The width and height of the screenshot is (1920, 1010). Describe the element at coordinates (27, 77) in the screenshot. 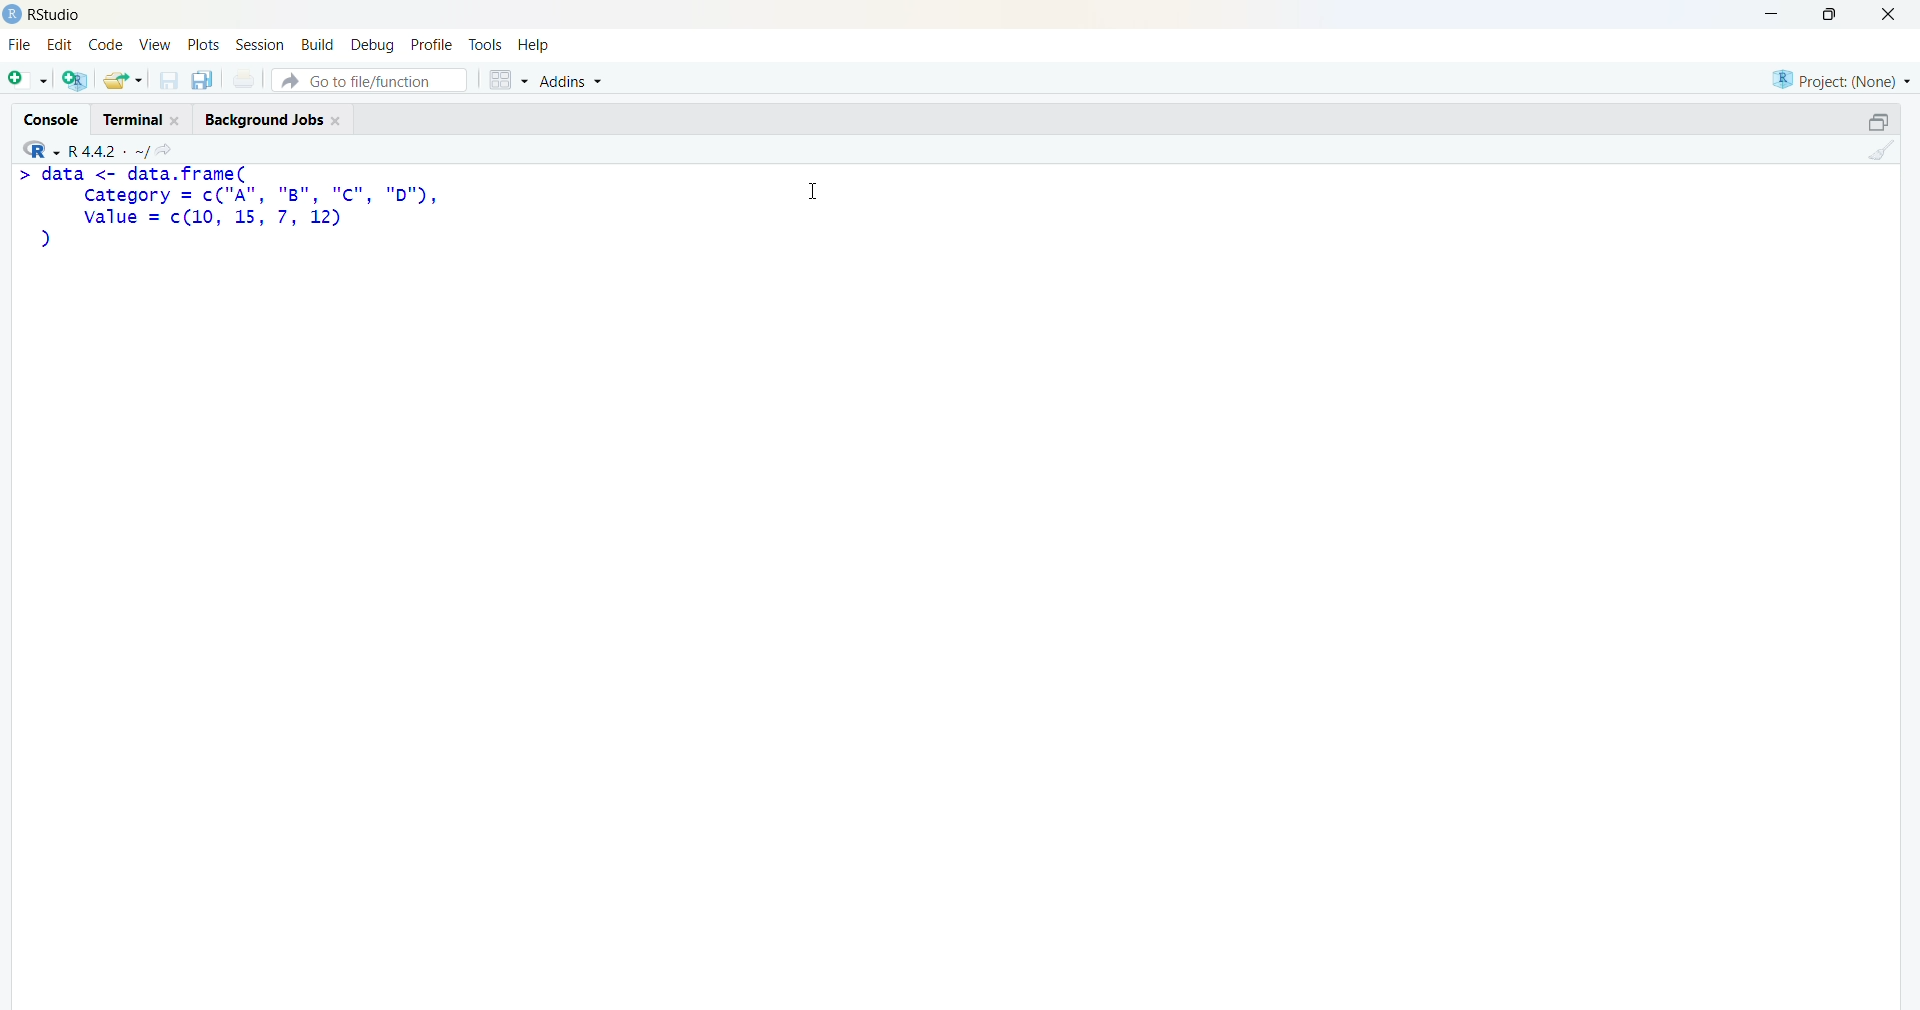

I see `new file` at that location.